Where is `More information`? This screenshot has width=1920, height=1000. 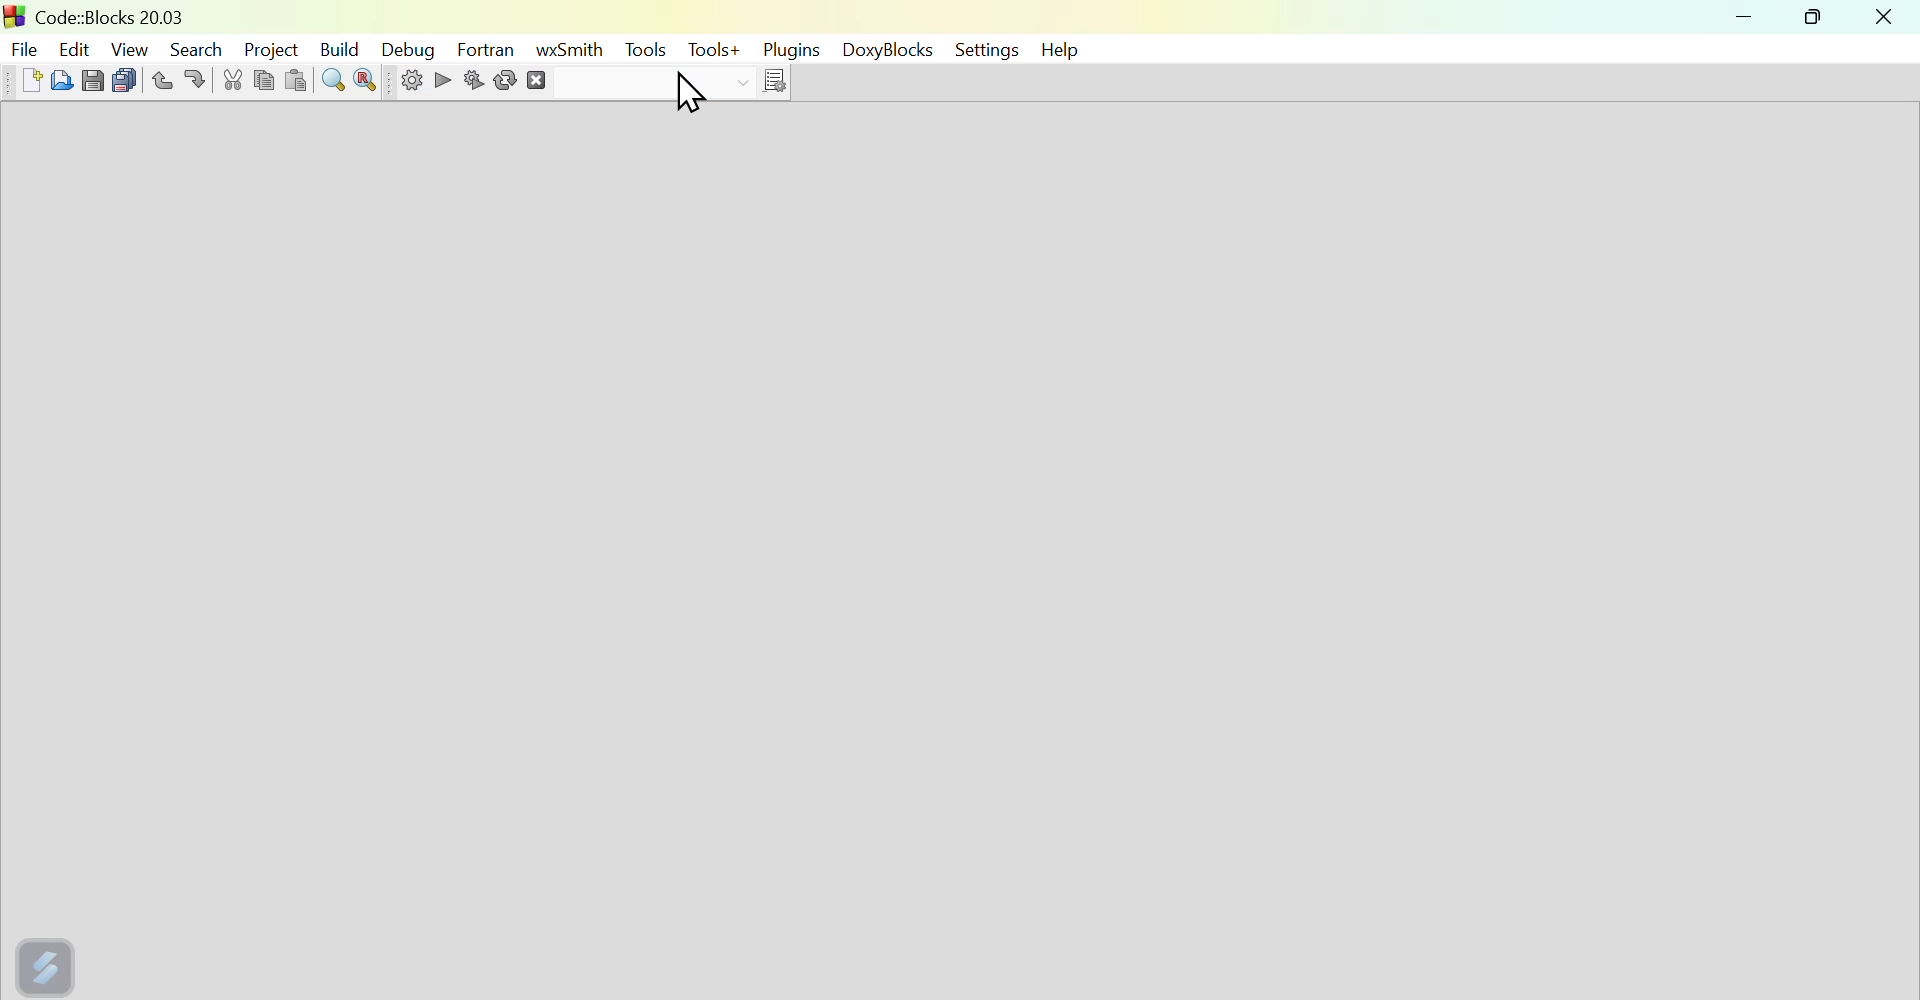 More information is located at coordinates (763, 83).